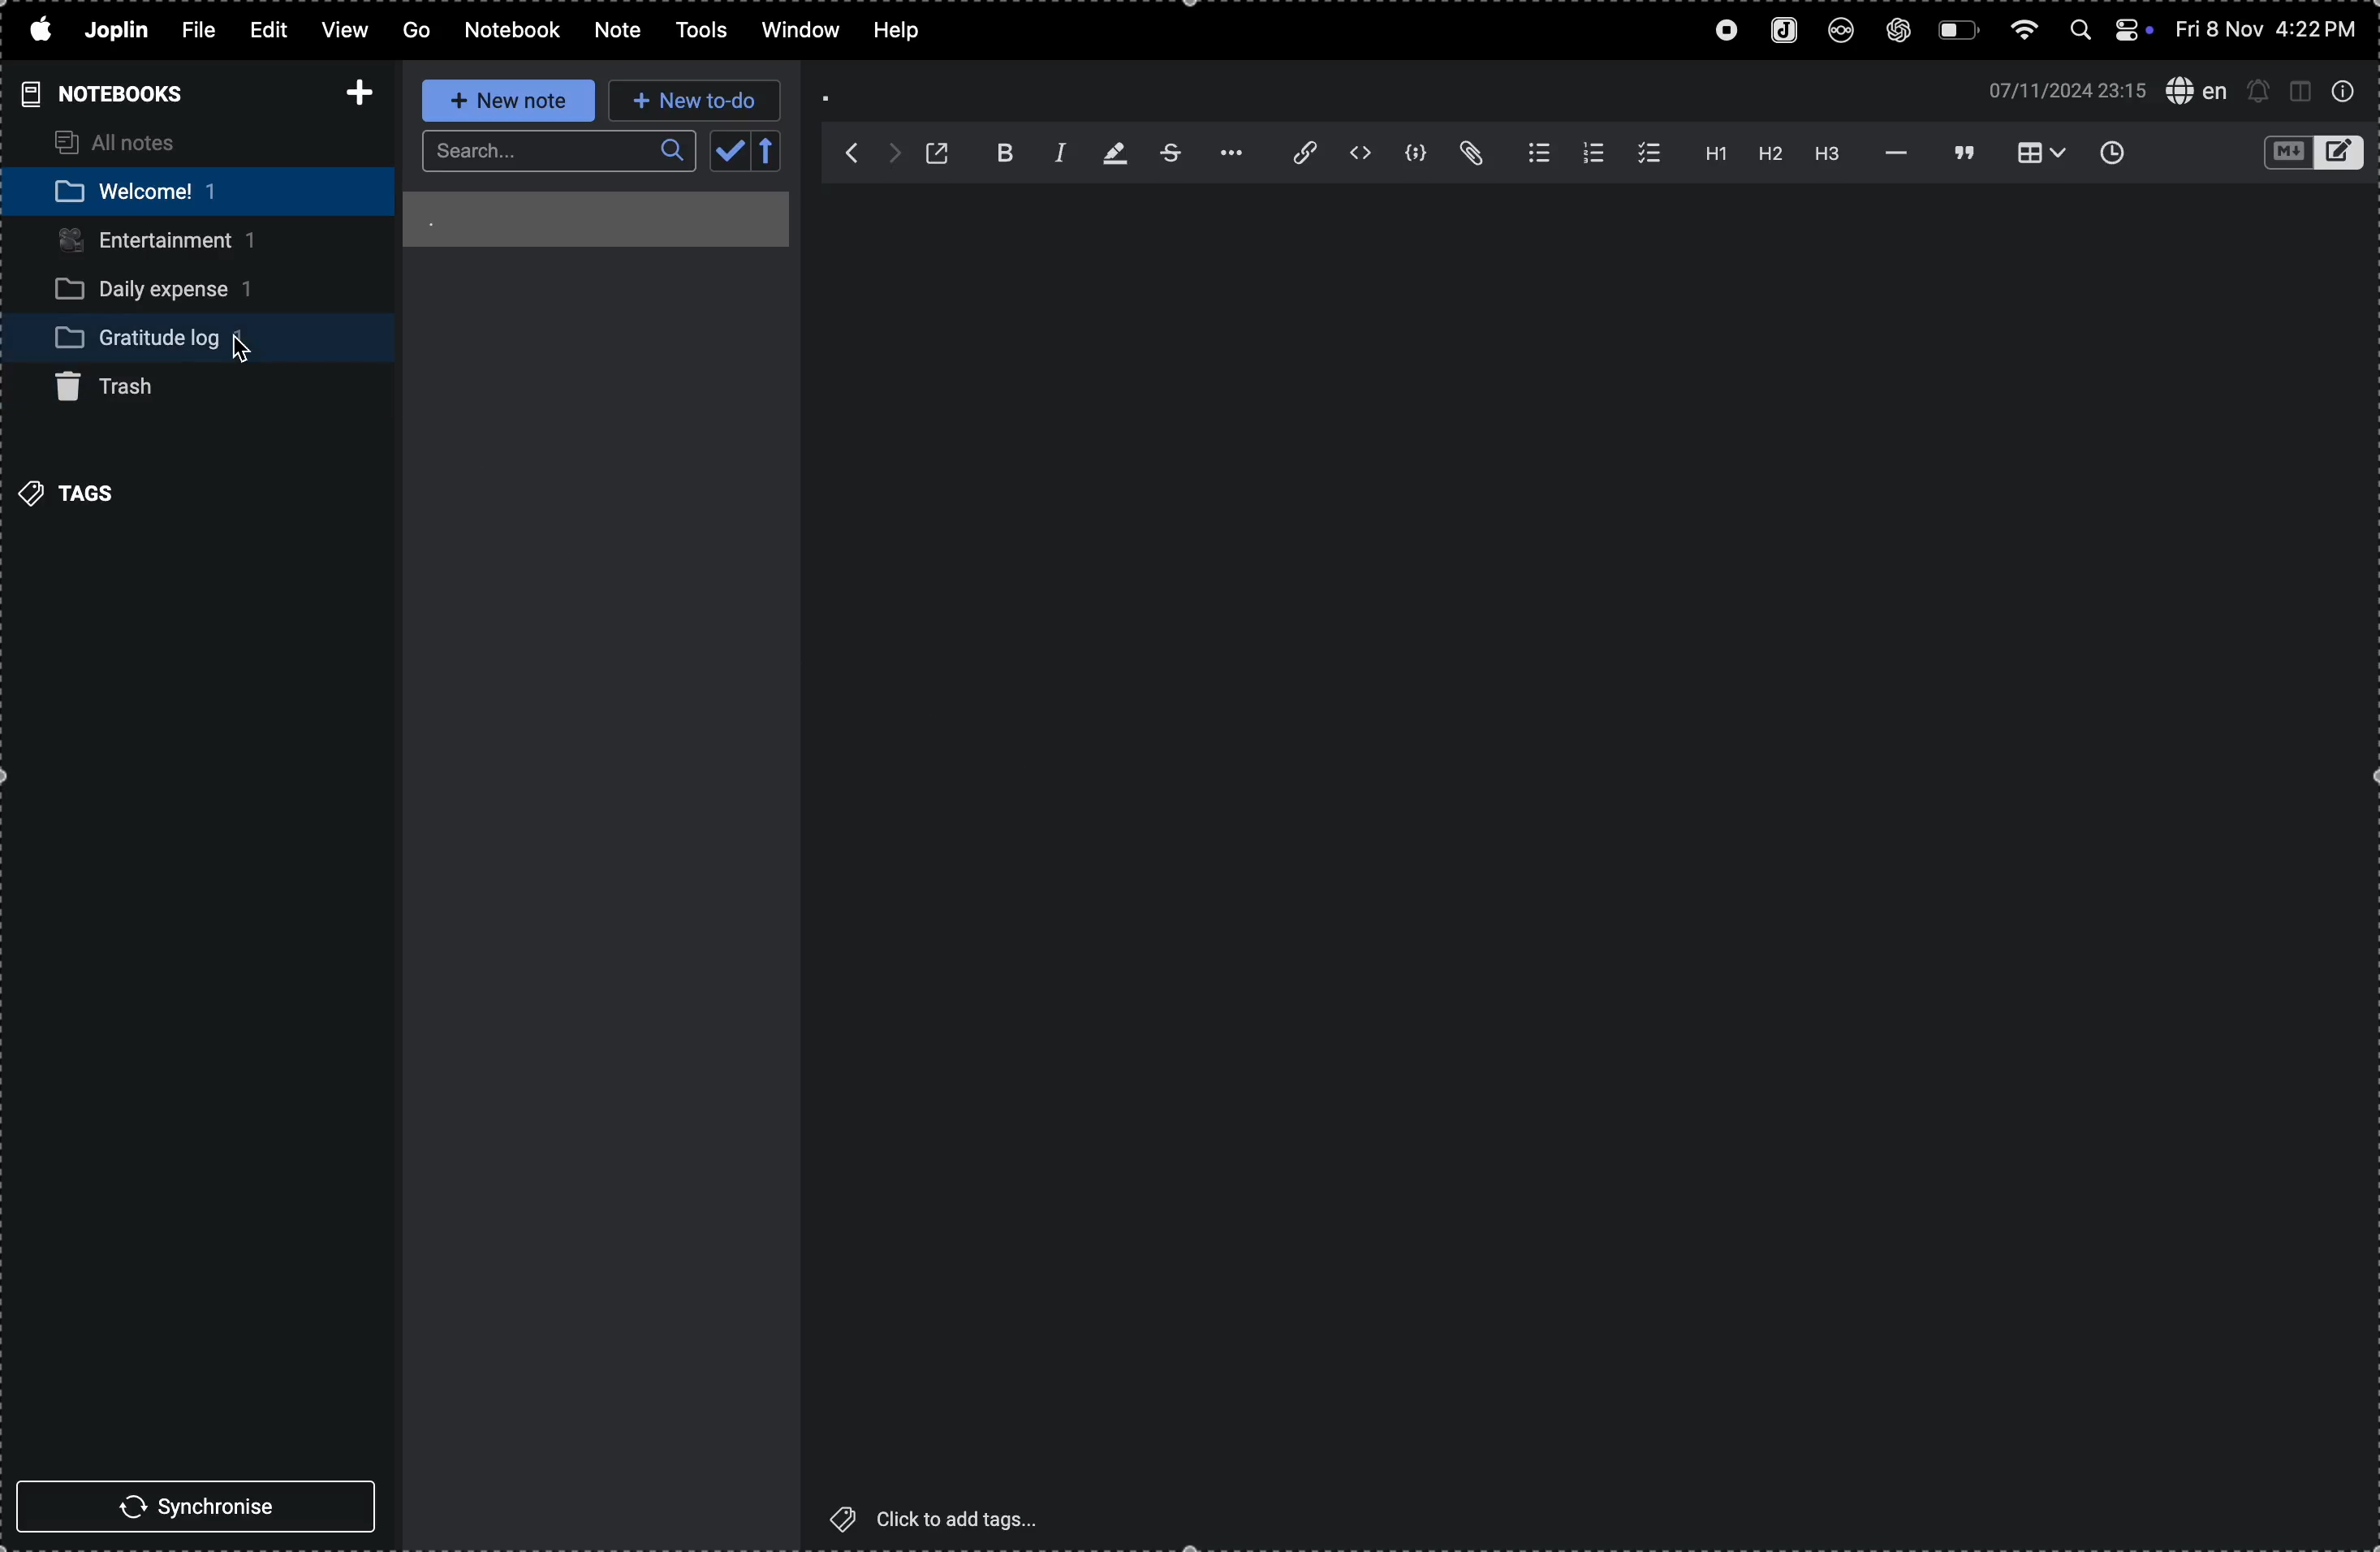 The height and width of the screenshot is (1552, 2380). Describe the element at coordinates (1786, 29) in the screenshot. I see `joplin` at that location.